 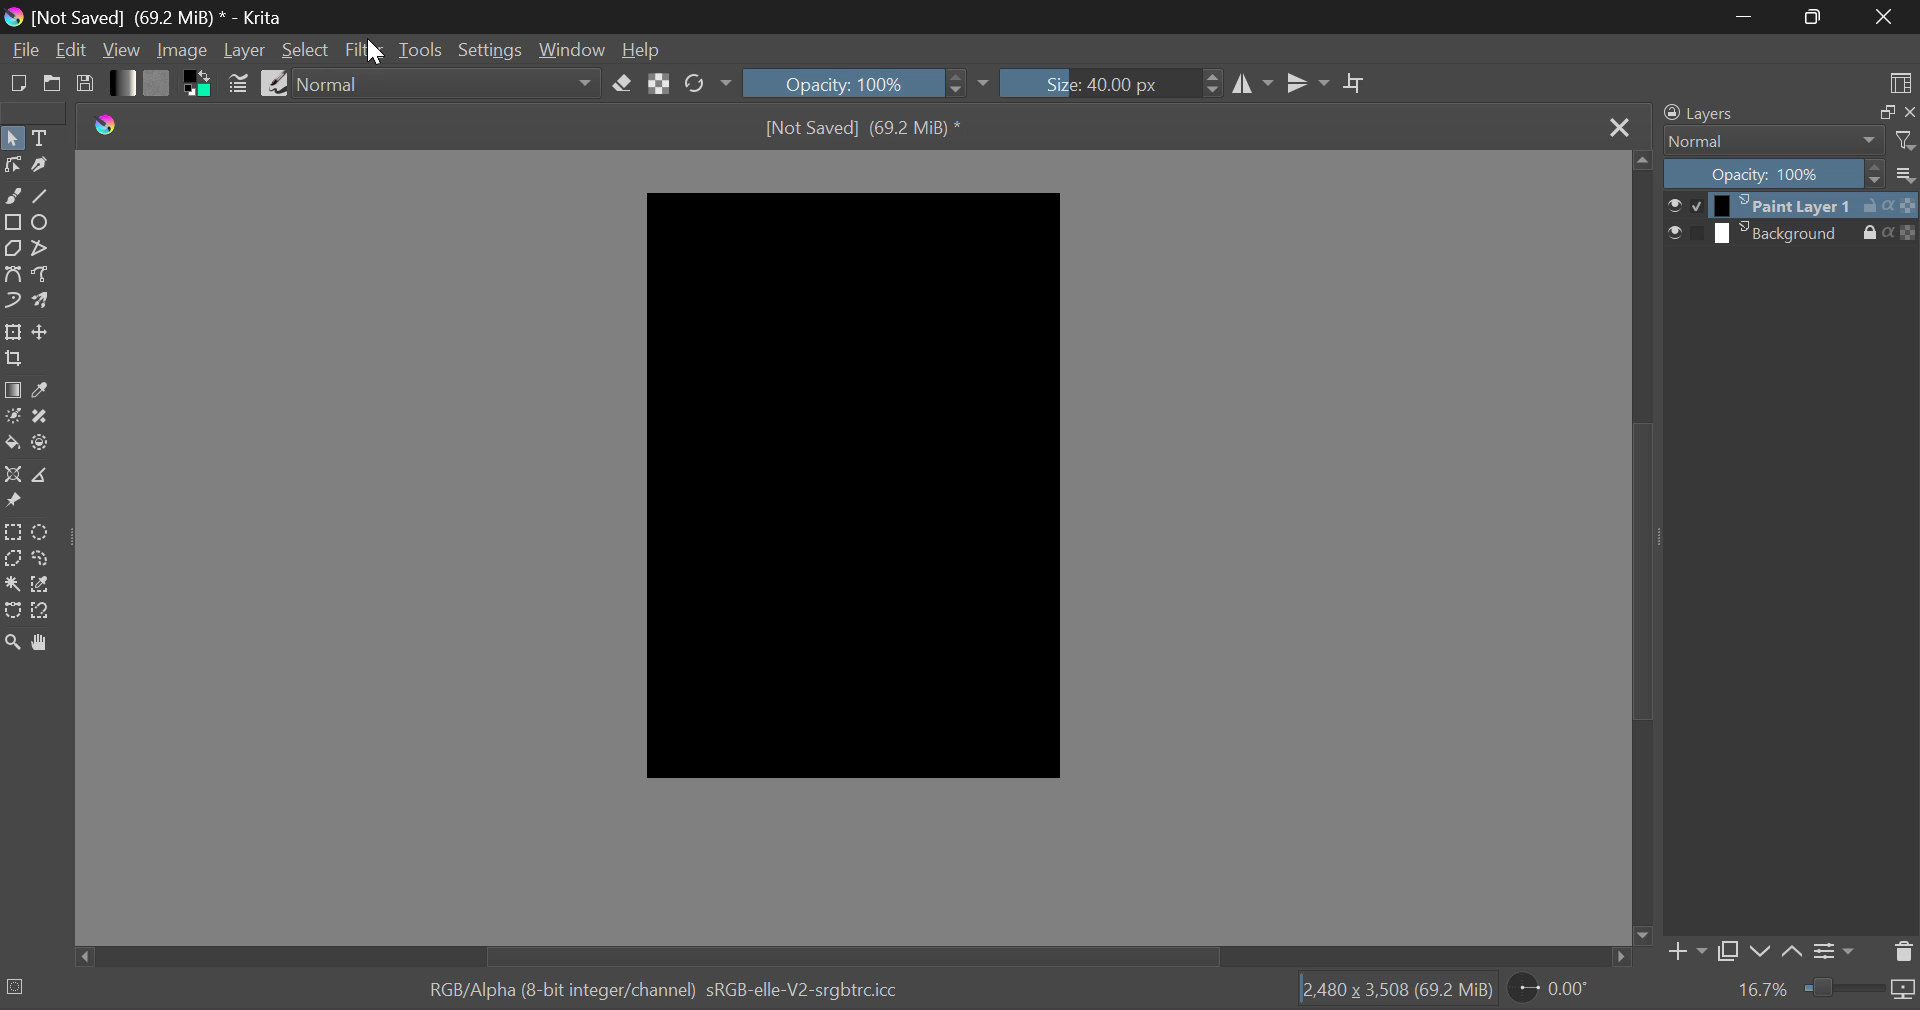 I want to click on Move Layer Up, so click(x=1790, y=949).